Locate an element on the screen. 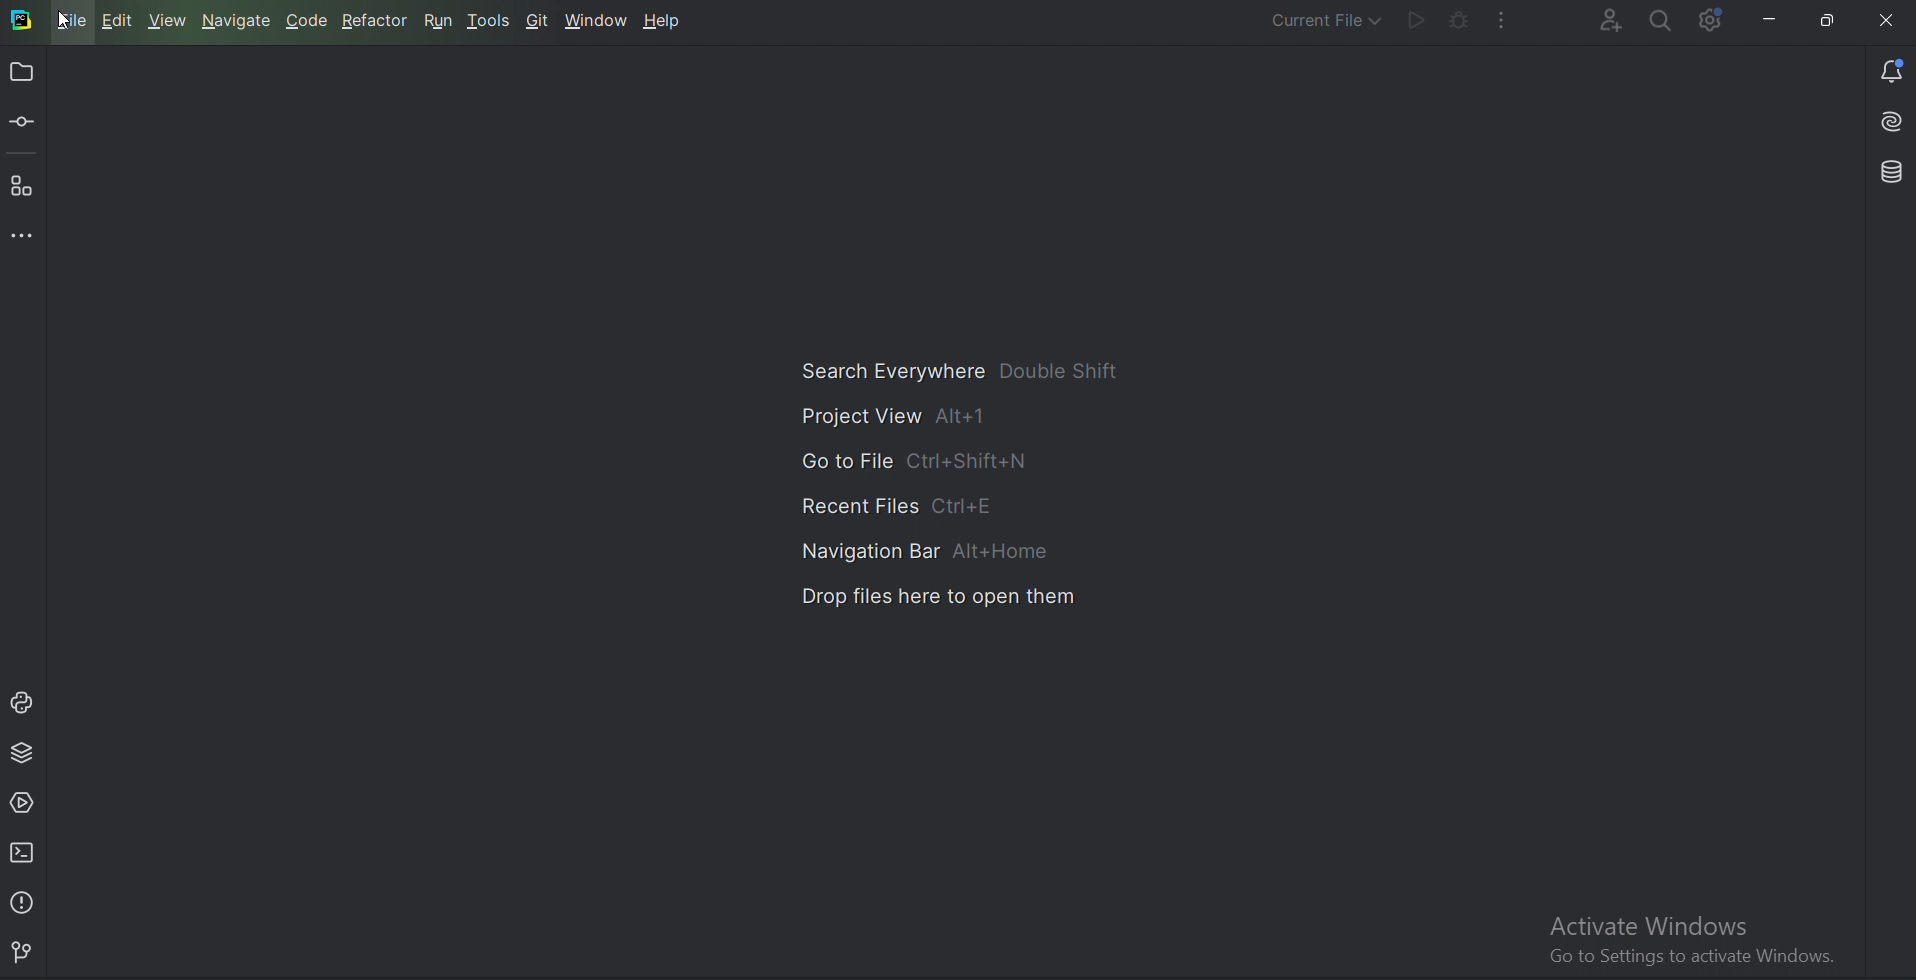 This screenshot has height=980, width=1916. Cross is located at coordinates (1887, 18).